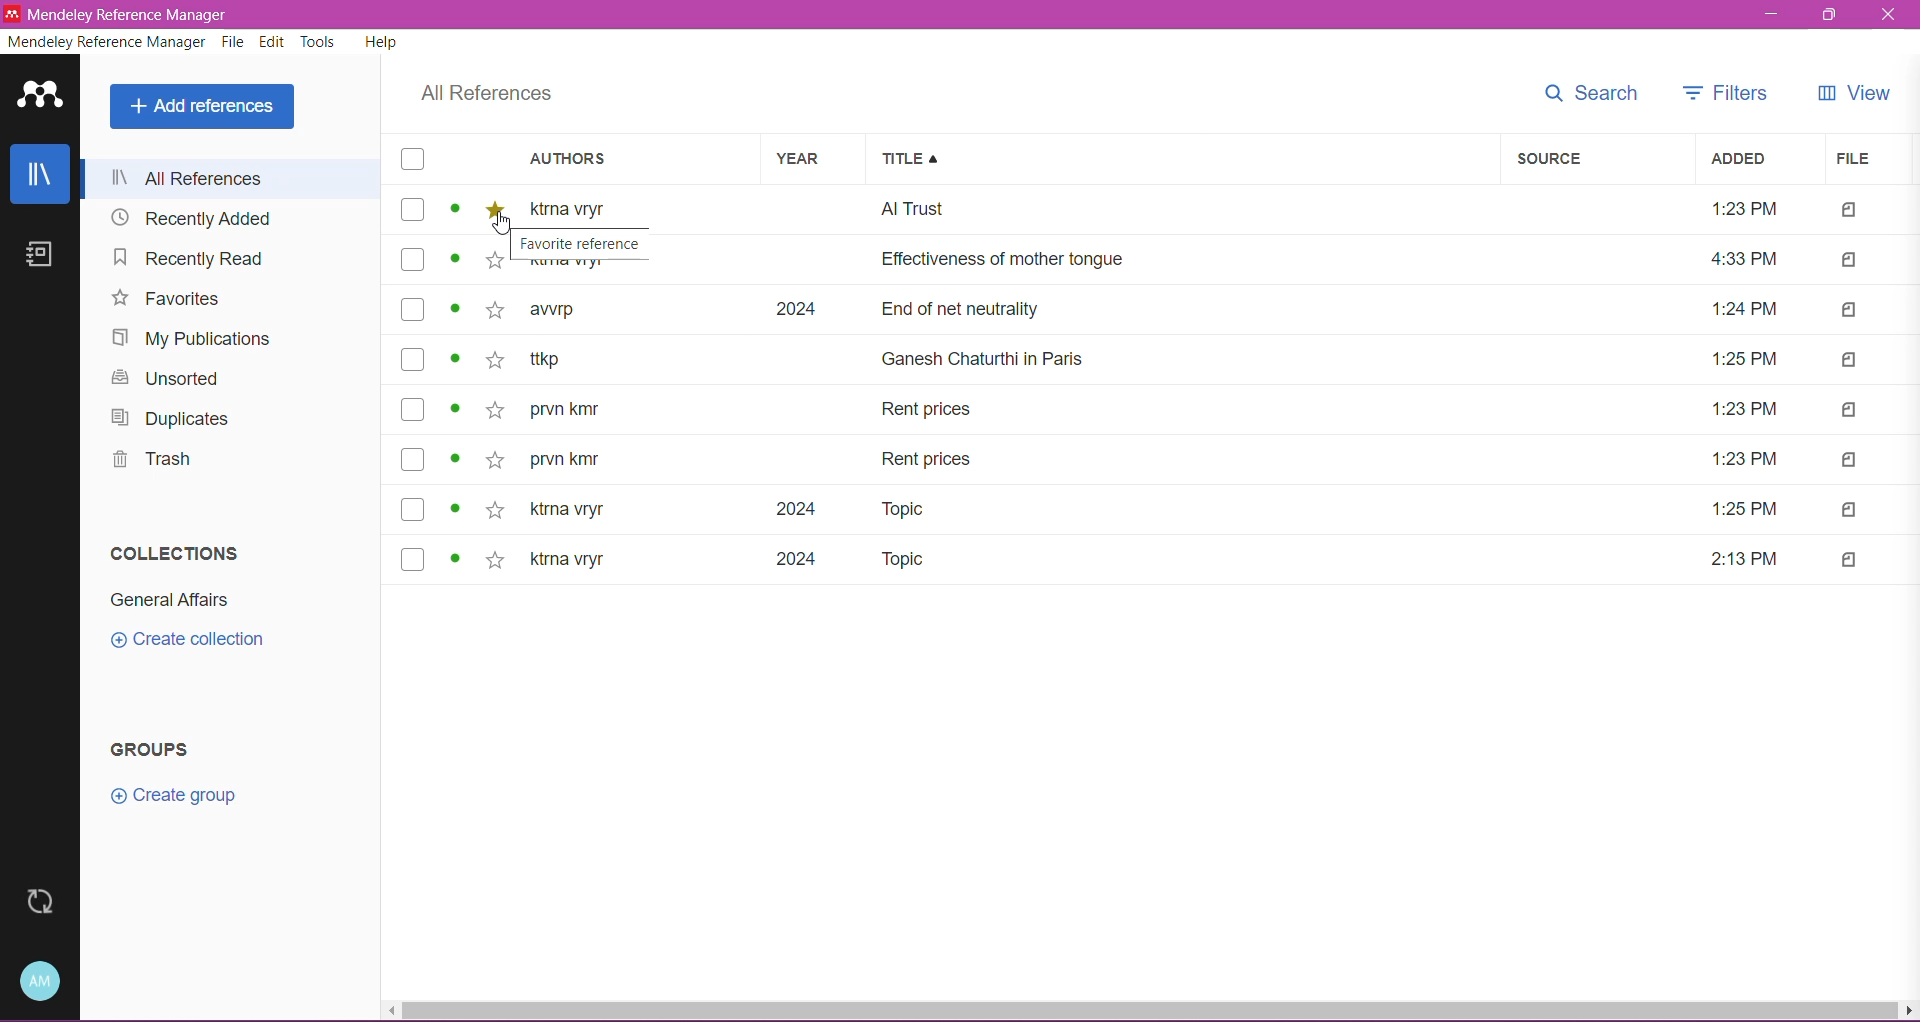 Image resolution: width=1920 pixels, height=1022 pixels. I want to click on Click to see more details, so click(455, 258).